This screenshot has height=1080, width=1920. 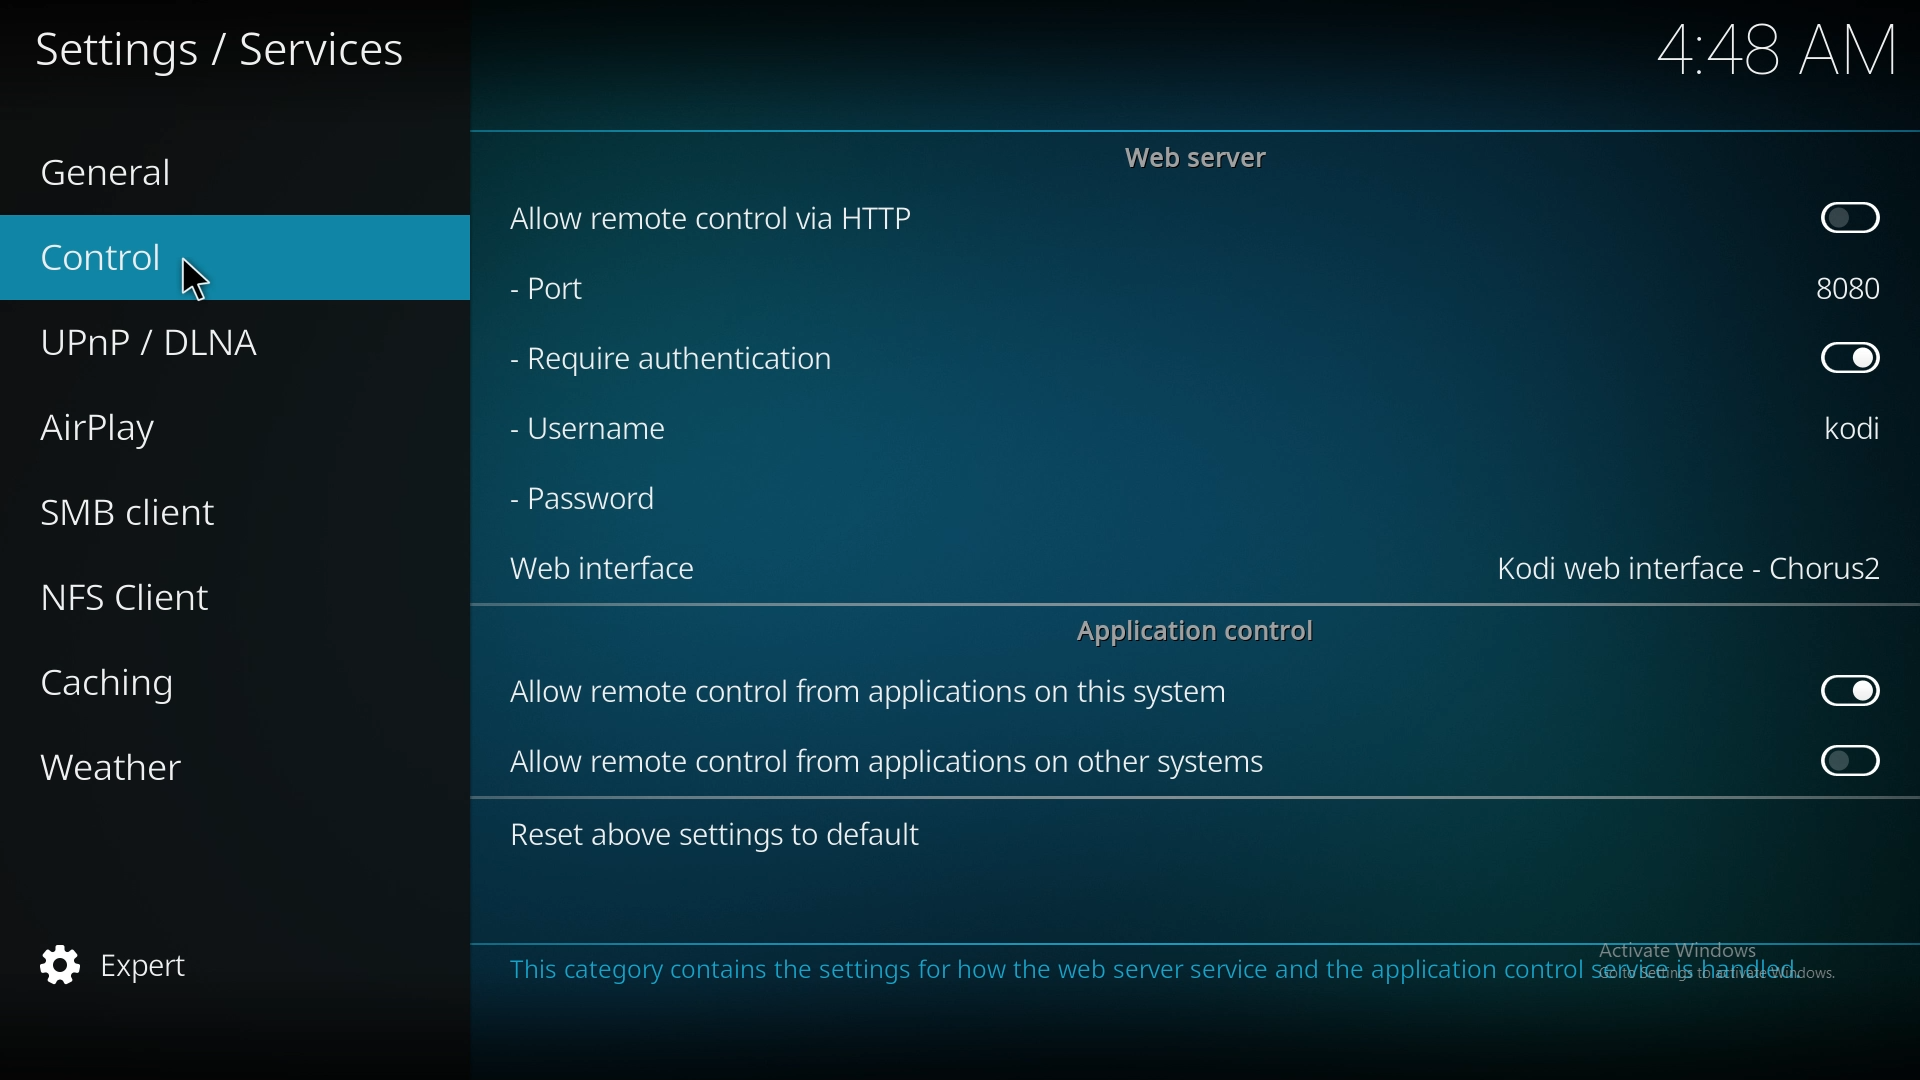 What do you see at coordinates (1856, 358) in the screenshot?
I see `off` at bounding box center [1856, 358].